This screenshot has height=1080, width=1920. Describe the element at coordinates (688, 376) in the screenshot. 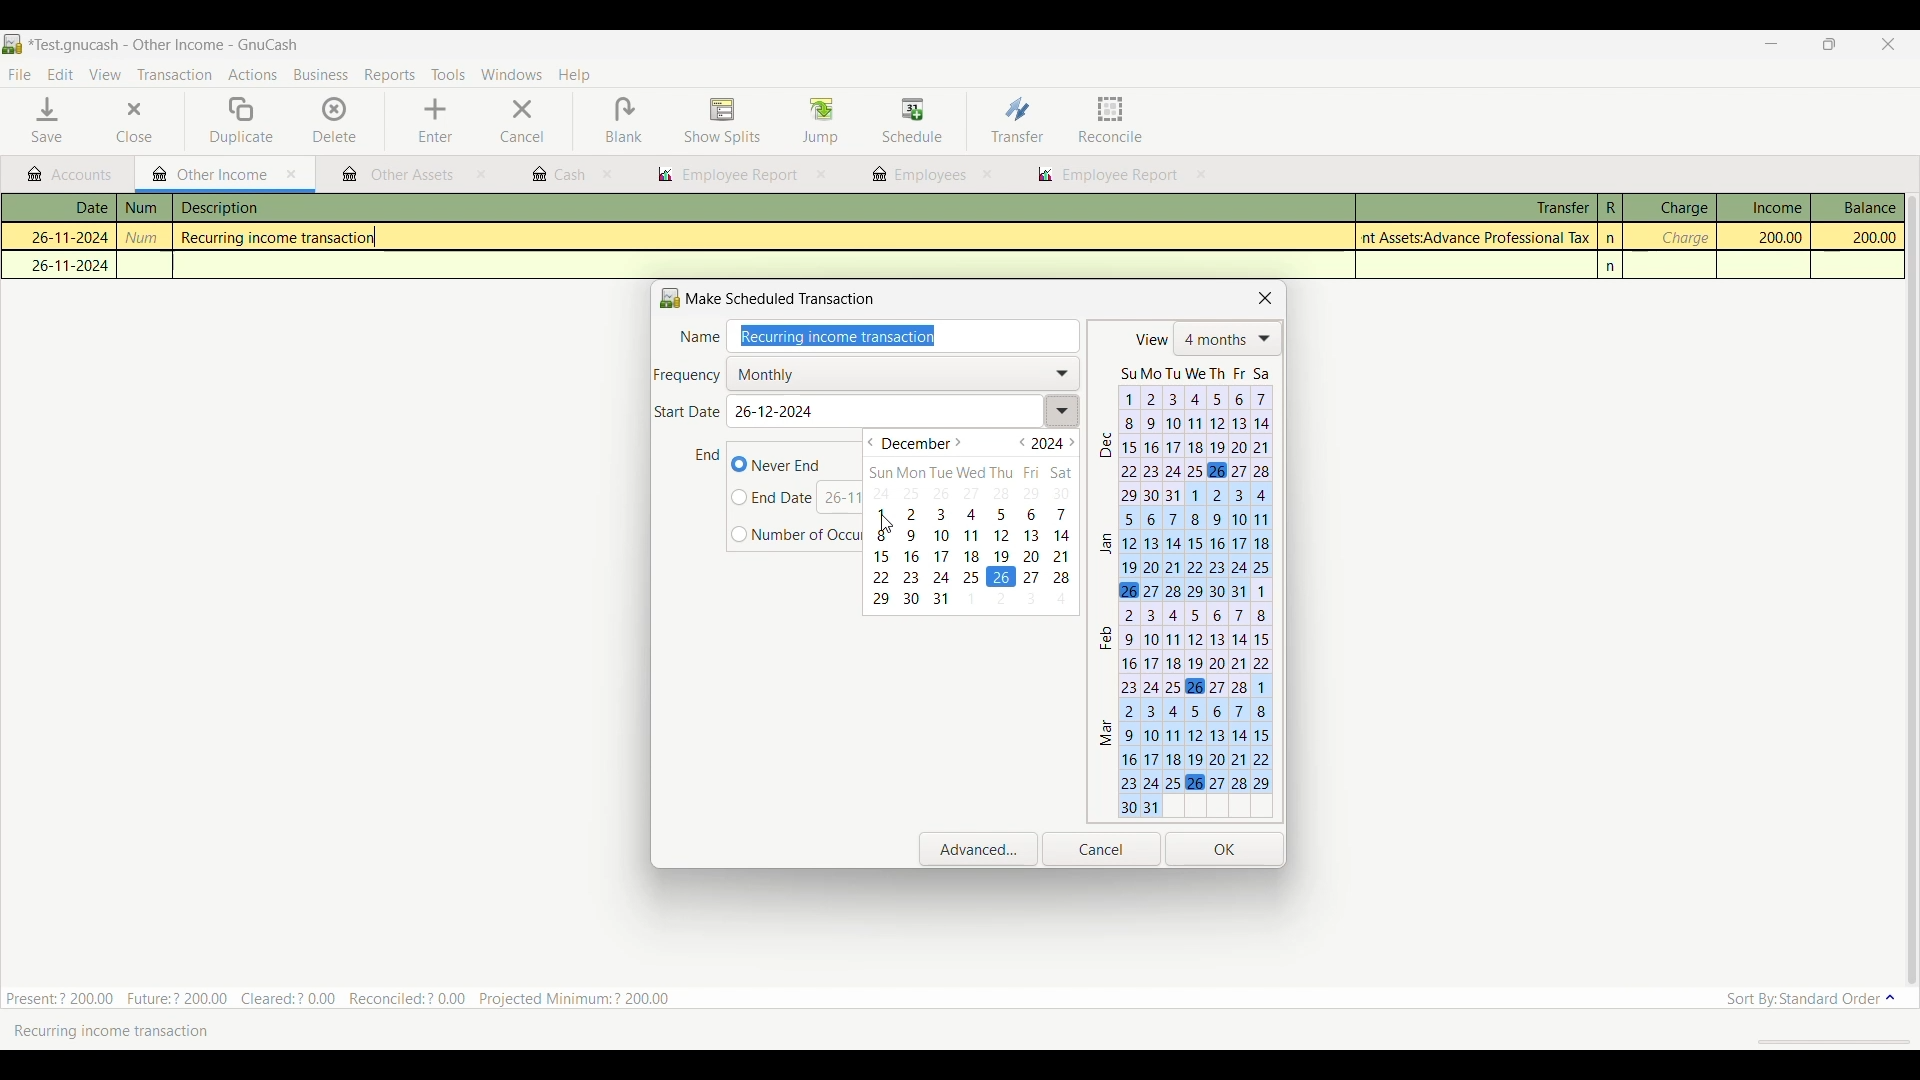

I see `Indicates frequency of transaction` at that location.